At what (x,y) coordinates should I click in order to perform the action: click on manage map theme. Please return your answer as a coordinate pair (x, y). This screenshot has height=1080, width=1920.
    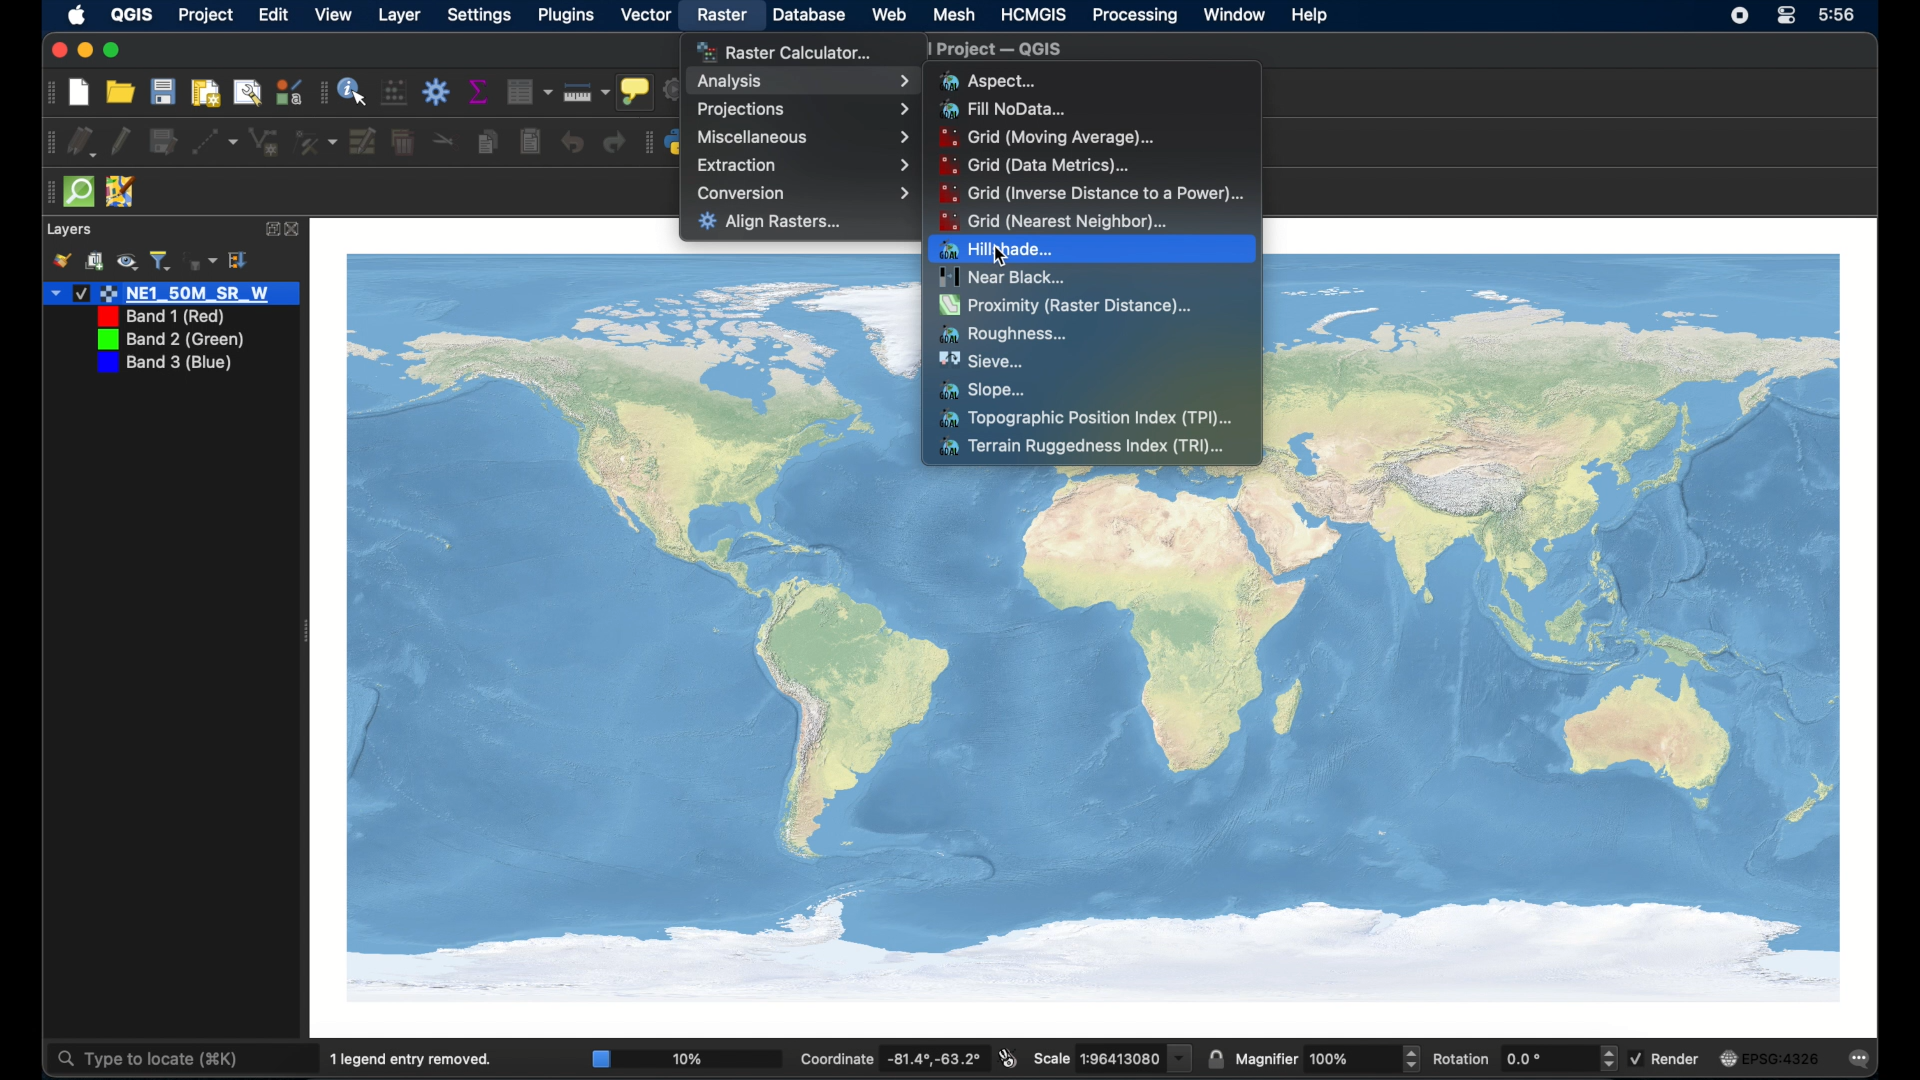
    Looking at the image, I should click on (128, 263).